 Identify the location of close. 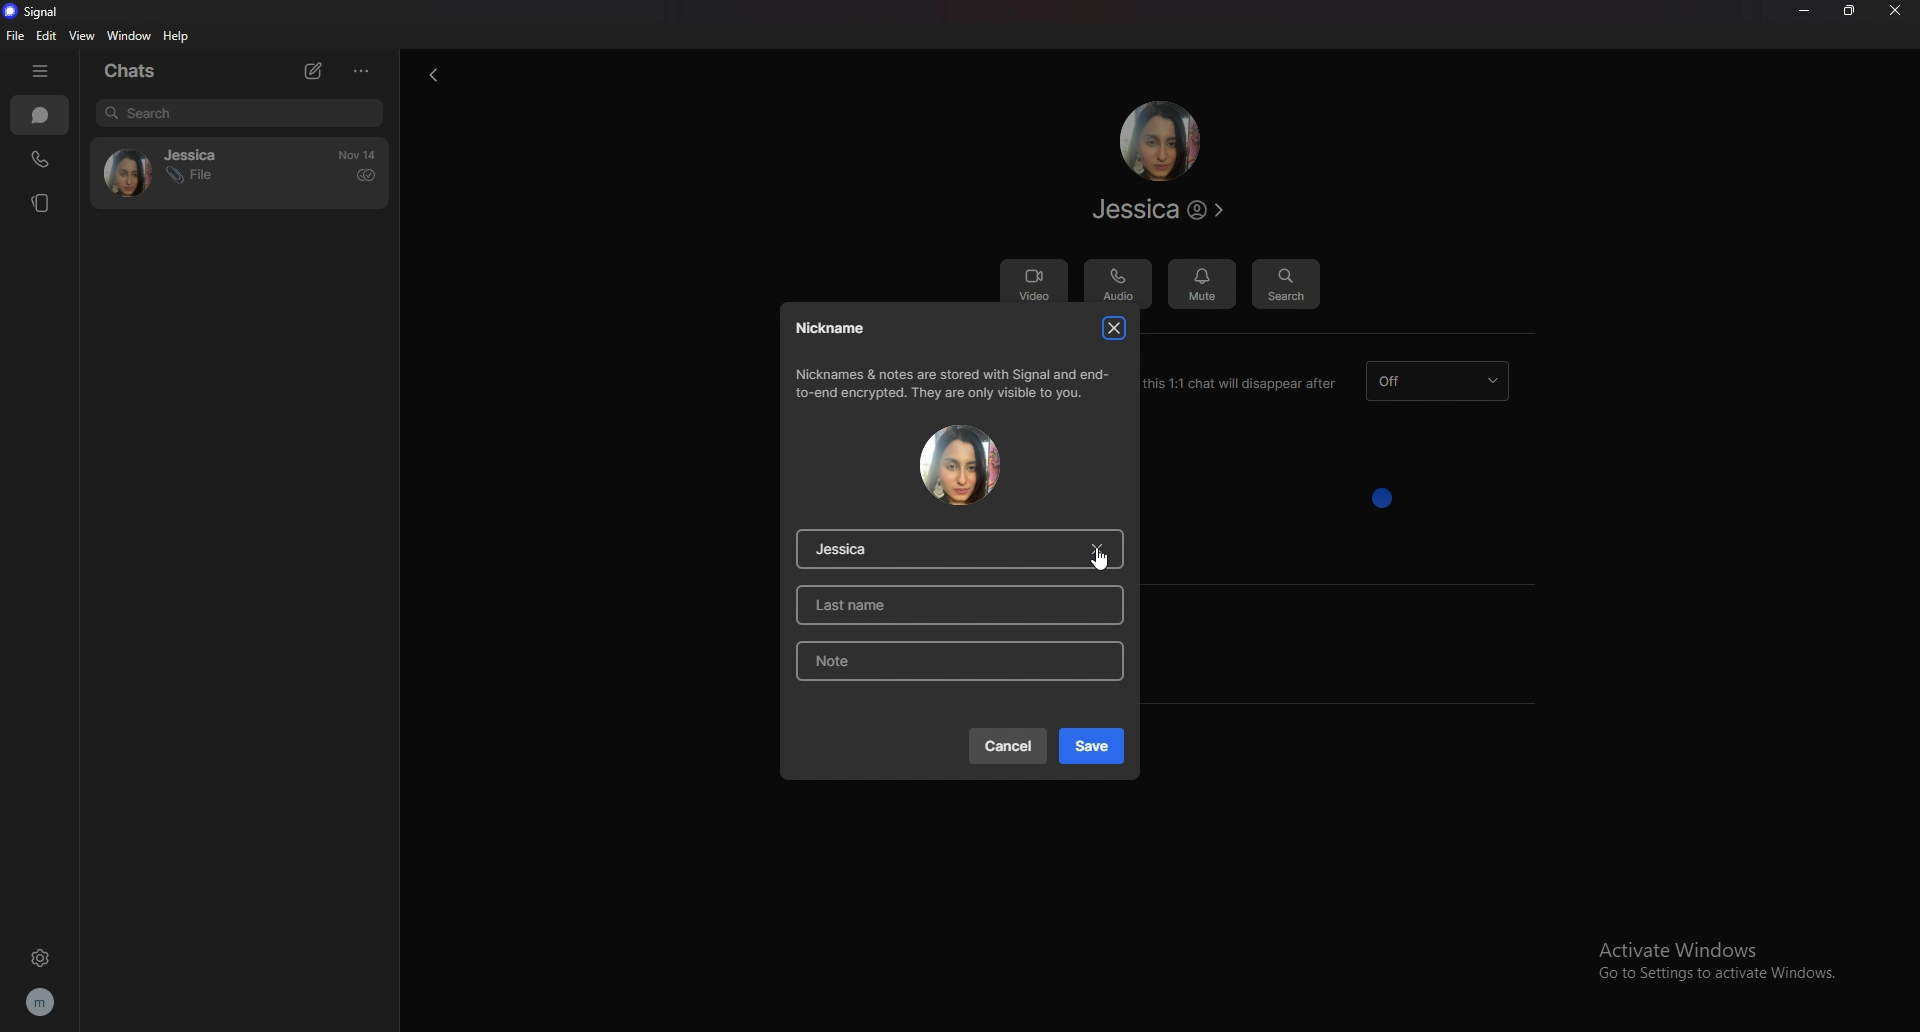
(1899, 11).